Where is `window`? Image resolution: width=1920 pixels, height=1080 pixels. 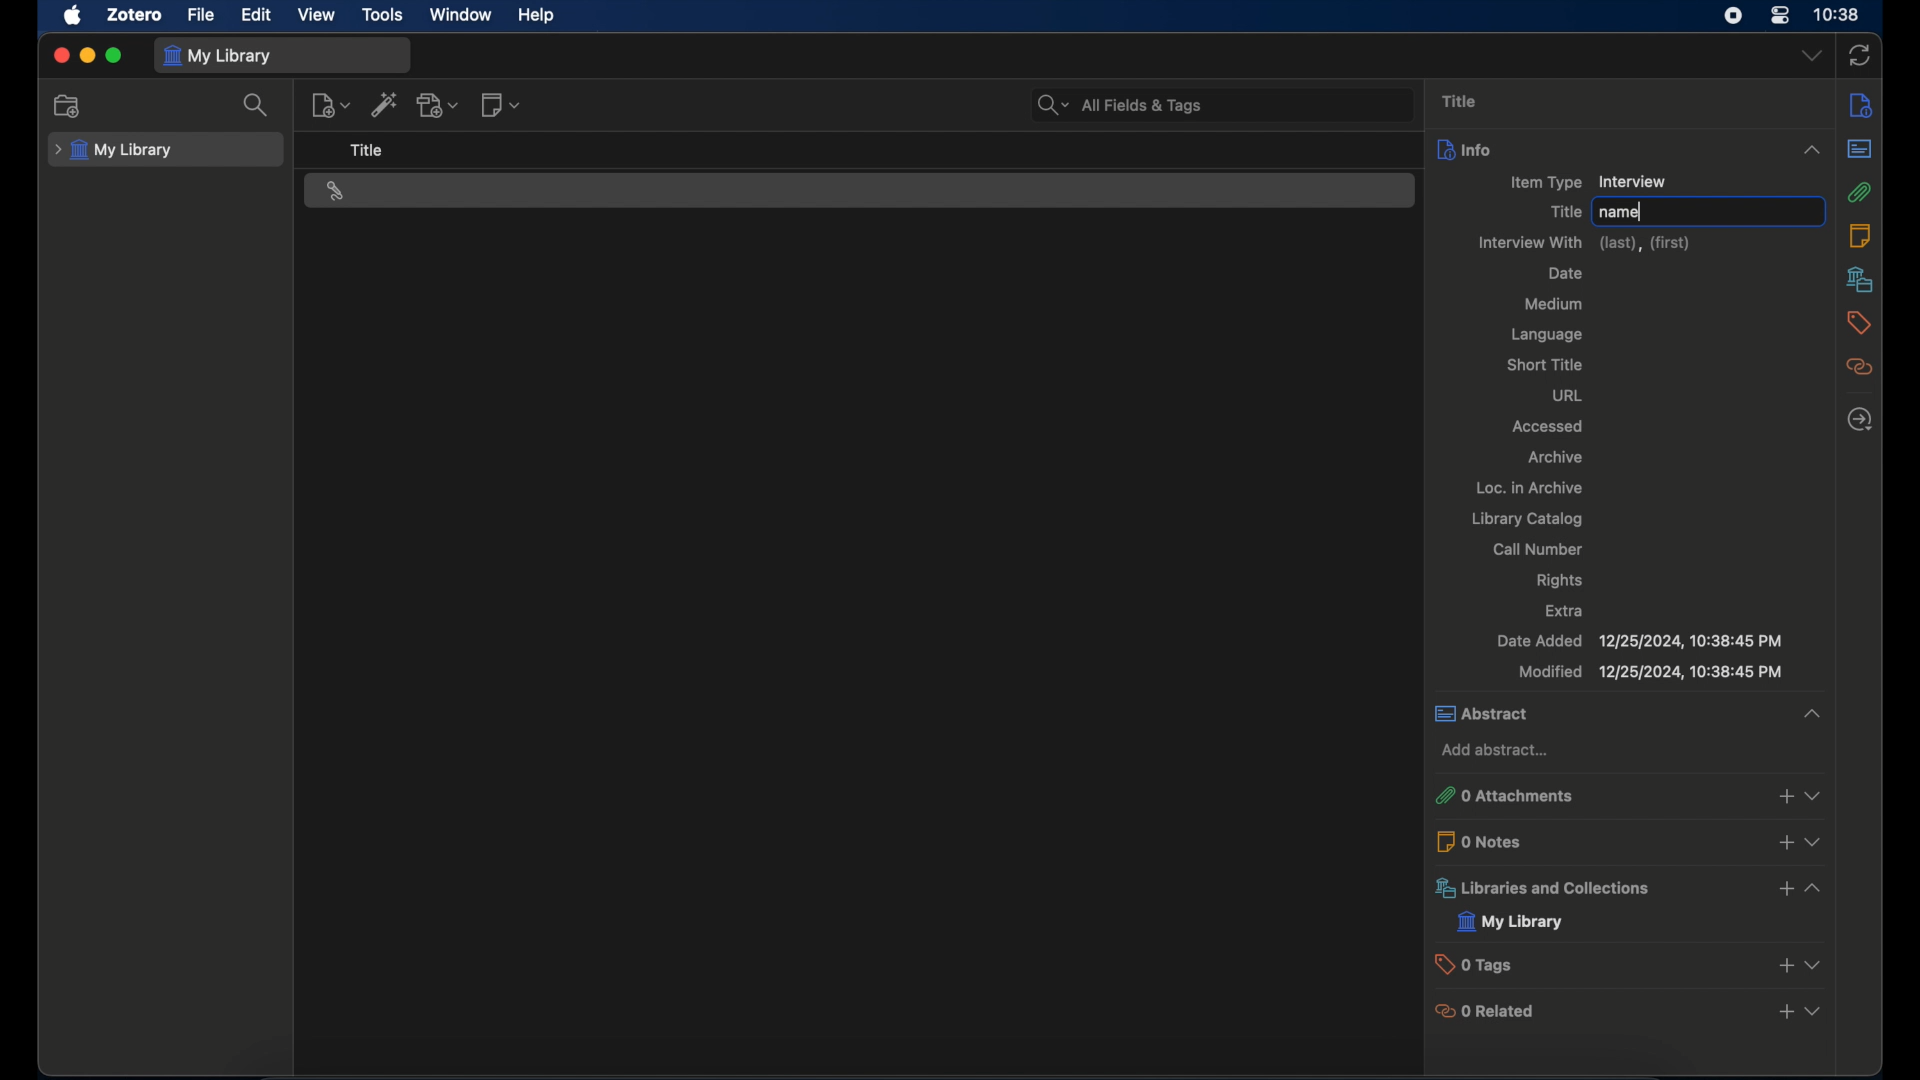
window is located at coordinates (461, 14).